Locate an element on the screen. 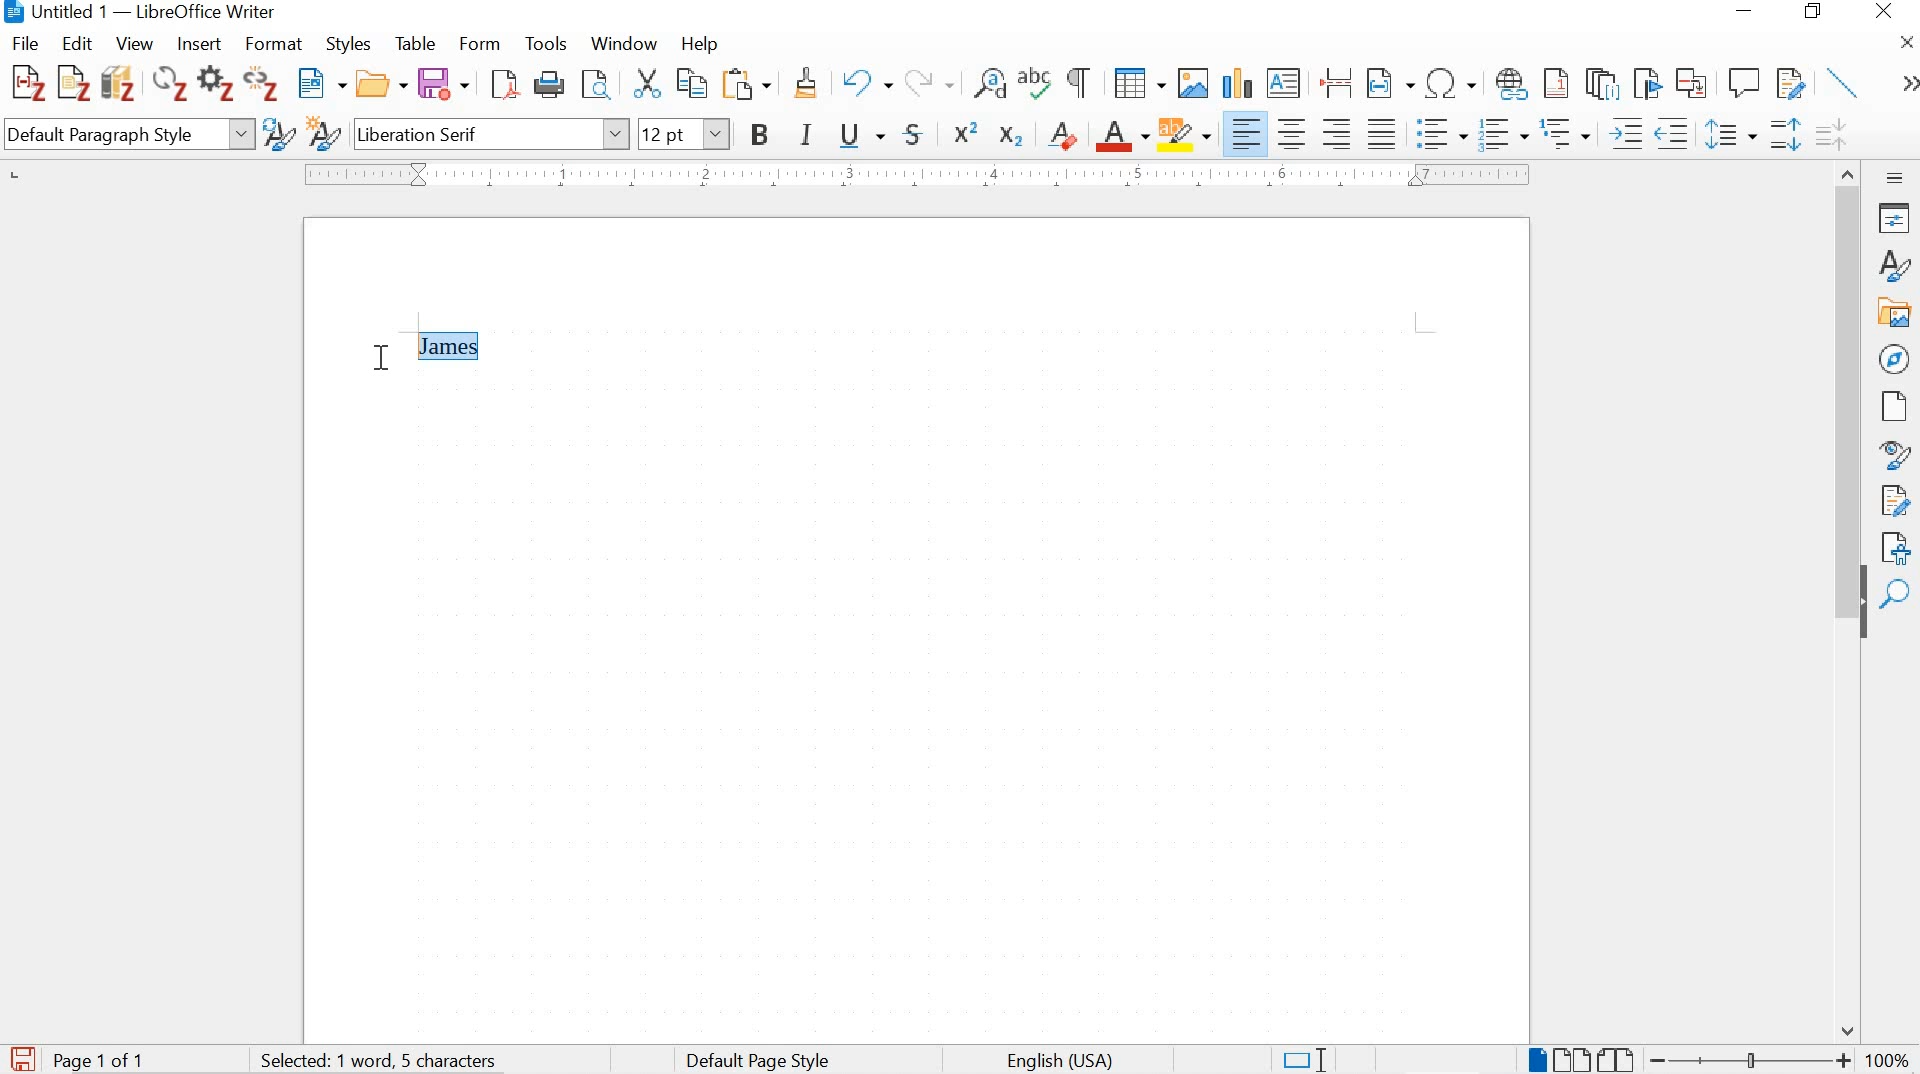 This screenshot has height=1074, width=1920. undo is located at coordinates (865, 85).